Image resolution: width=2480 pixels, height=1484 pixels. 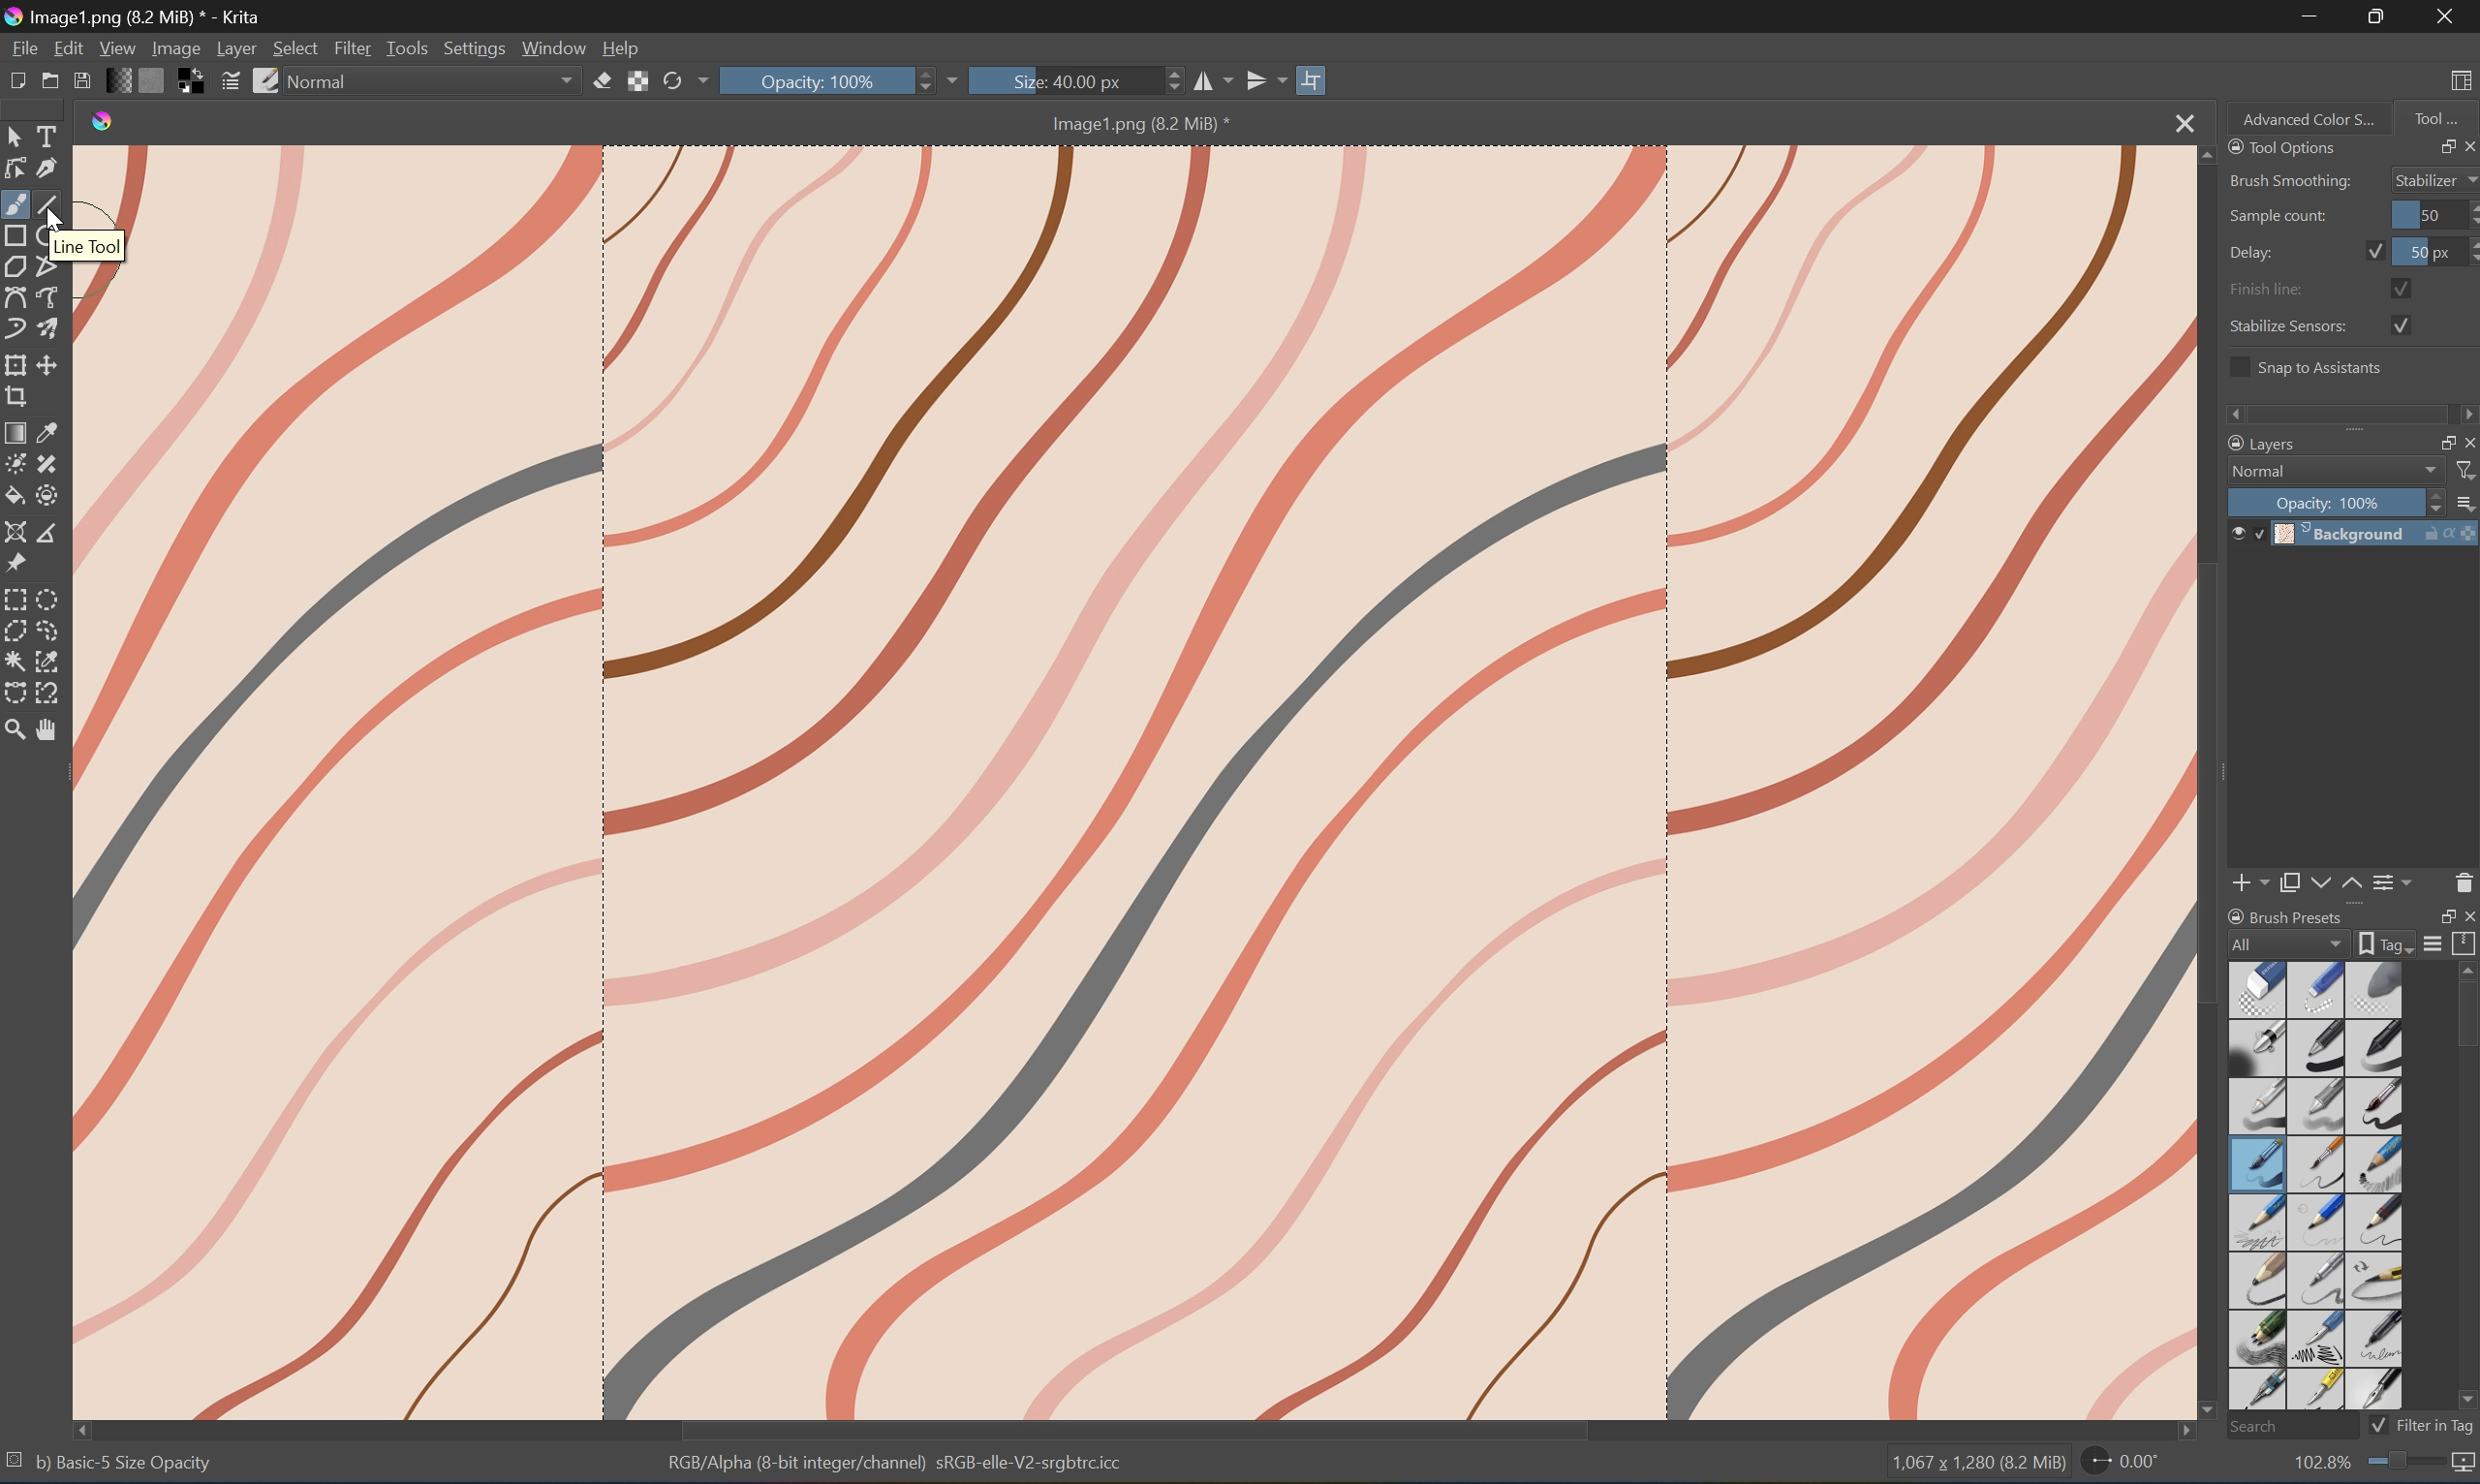 I want to click on Expand, so click(x=2361, y=435).